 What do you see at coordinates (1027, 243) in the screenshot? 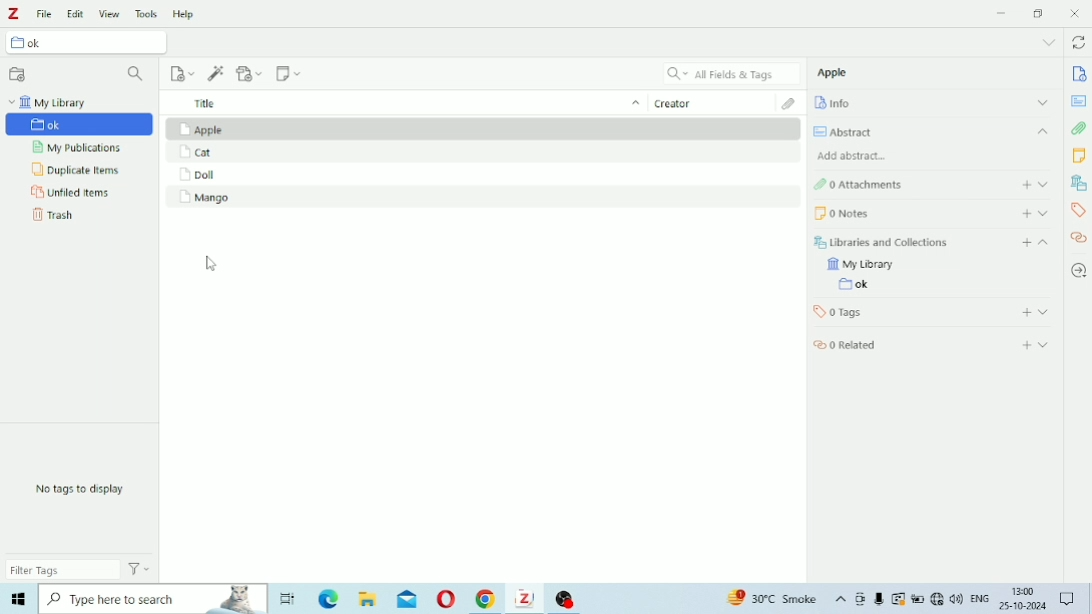
I see `Add` at bounding box center [1027, 243].